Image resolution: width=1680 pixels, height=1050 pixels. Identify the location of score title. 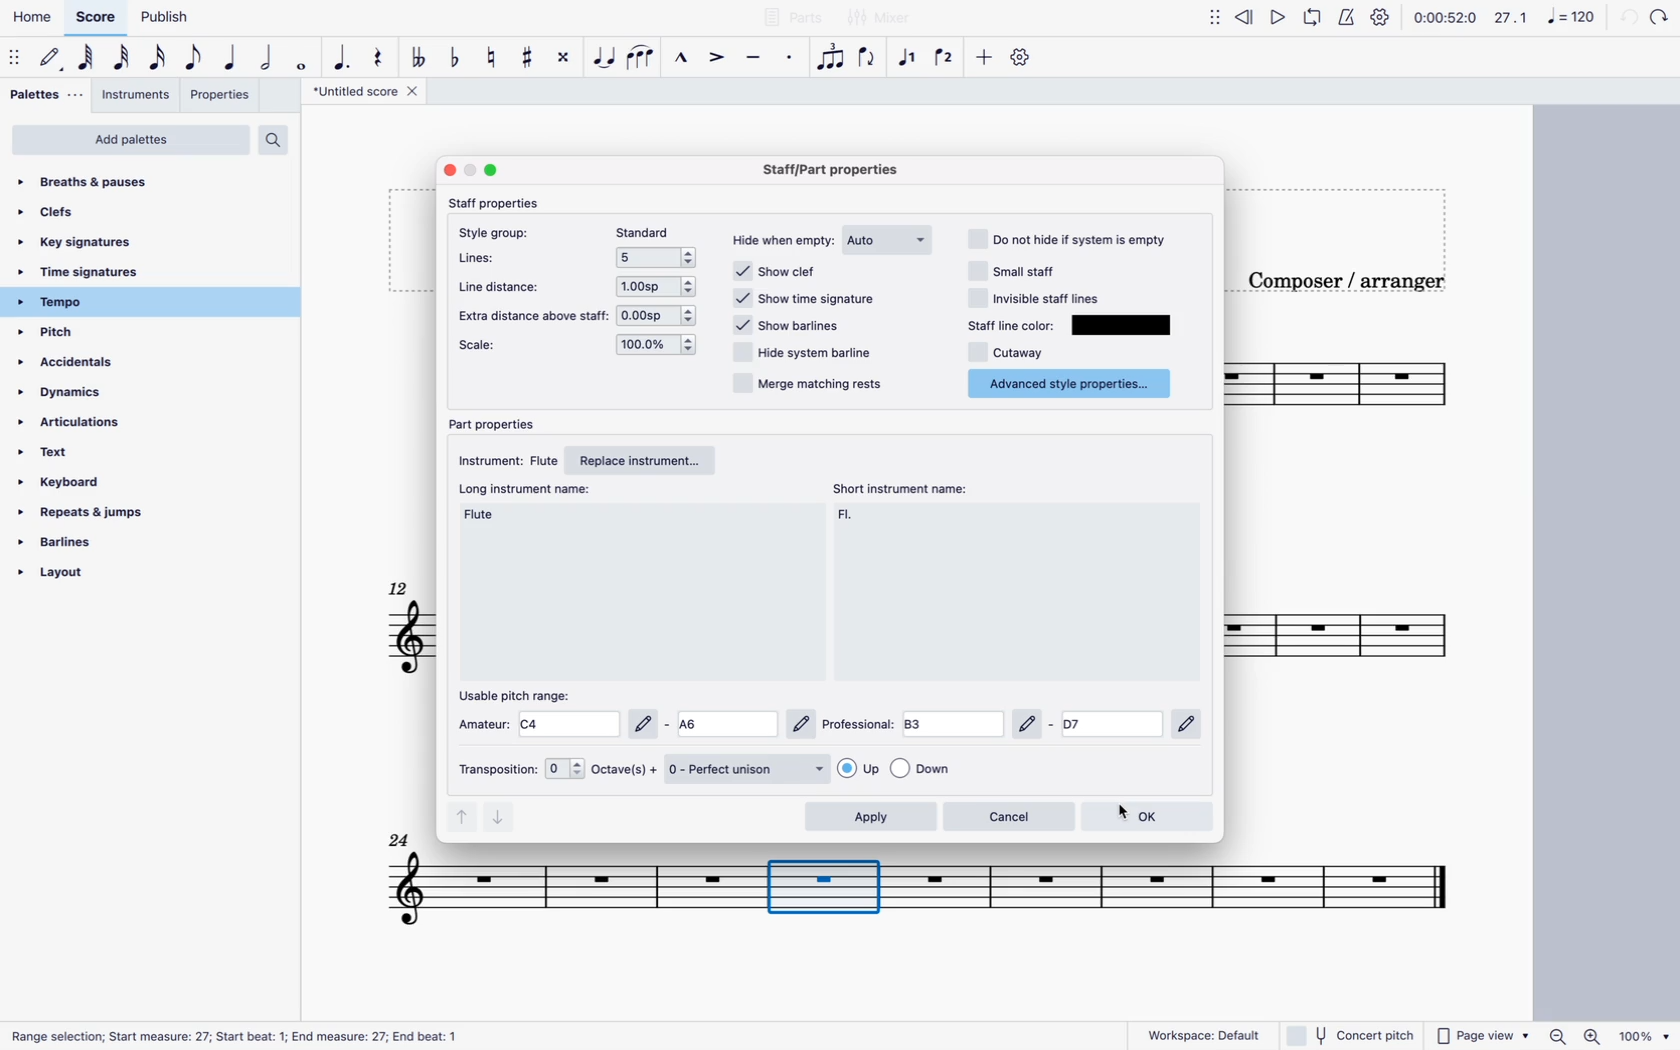
(356, 91).